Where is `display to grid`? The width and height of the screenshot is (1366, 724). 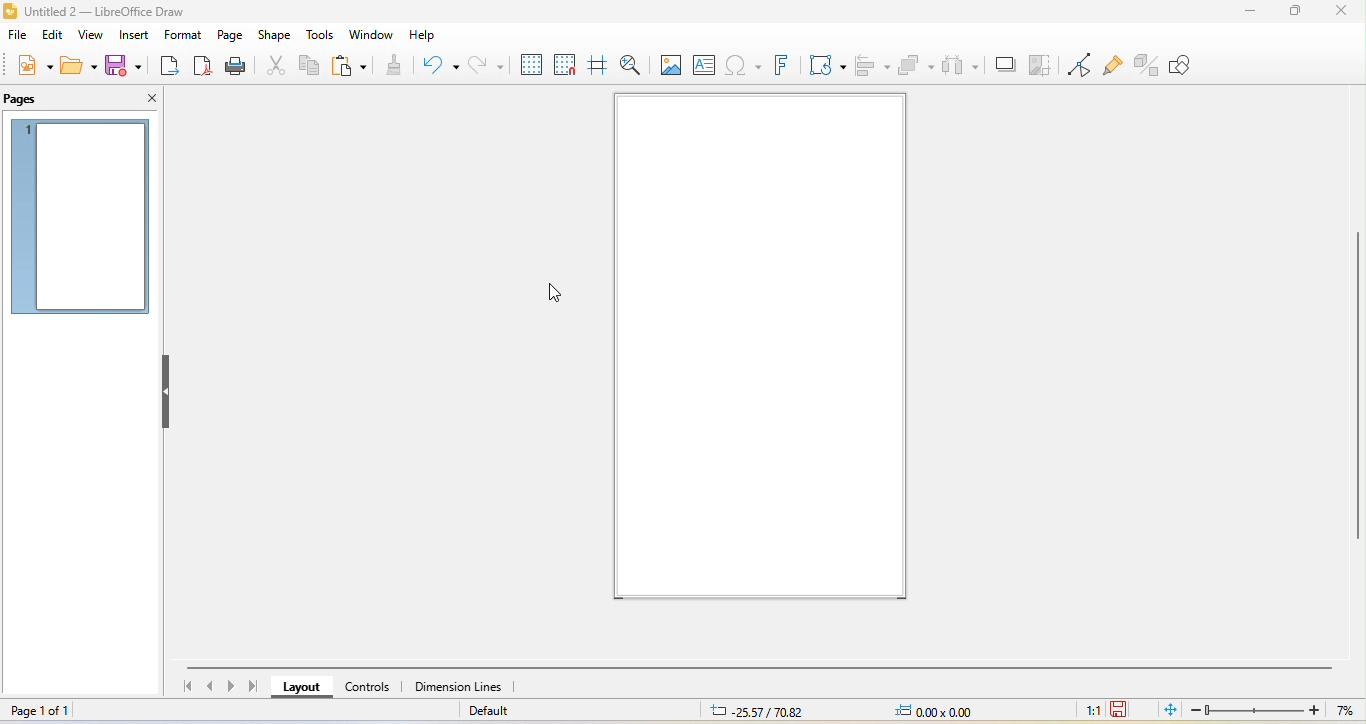 display to grid is located at coordinates (531, 64).